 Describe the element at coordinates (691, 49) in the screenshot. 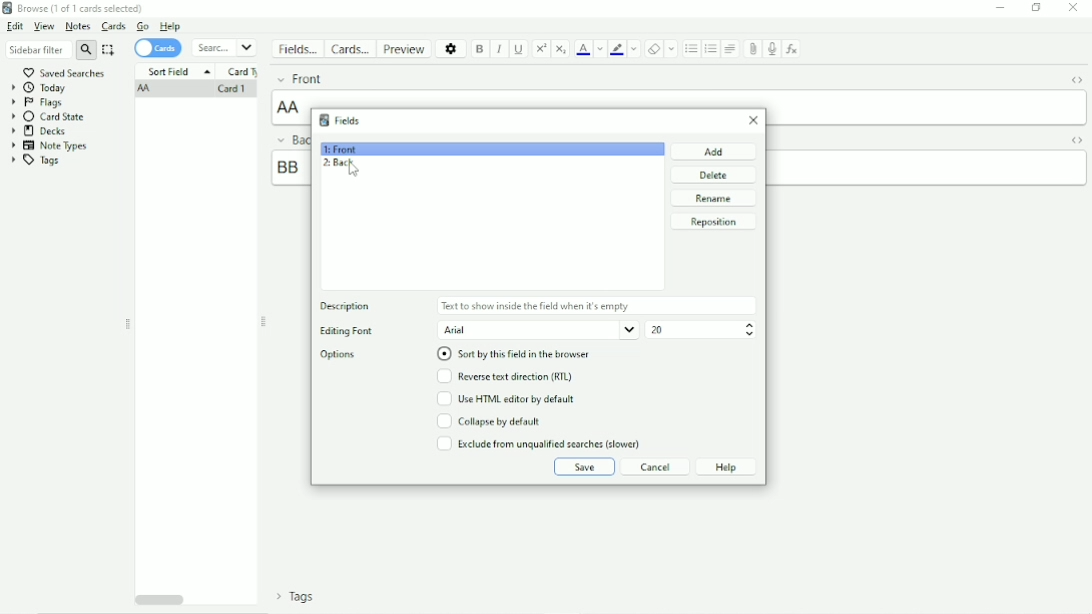

I see `Unordered list` at that location.